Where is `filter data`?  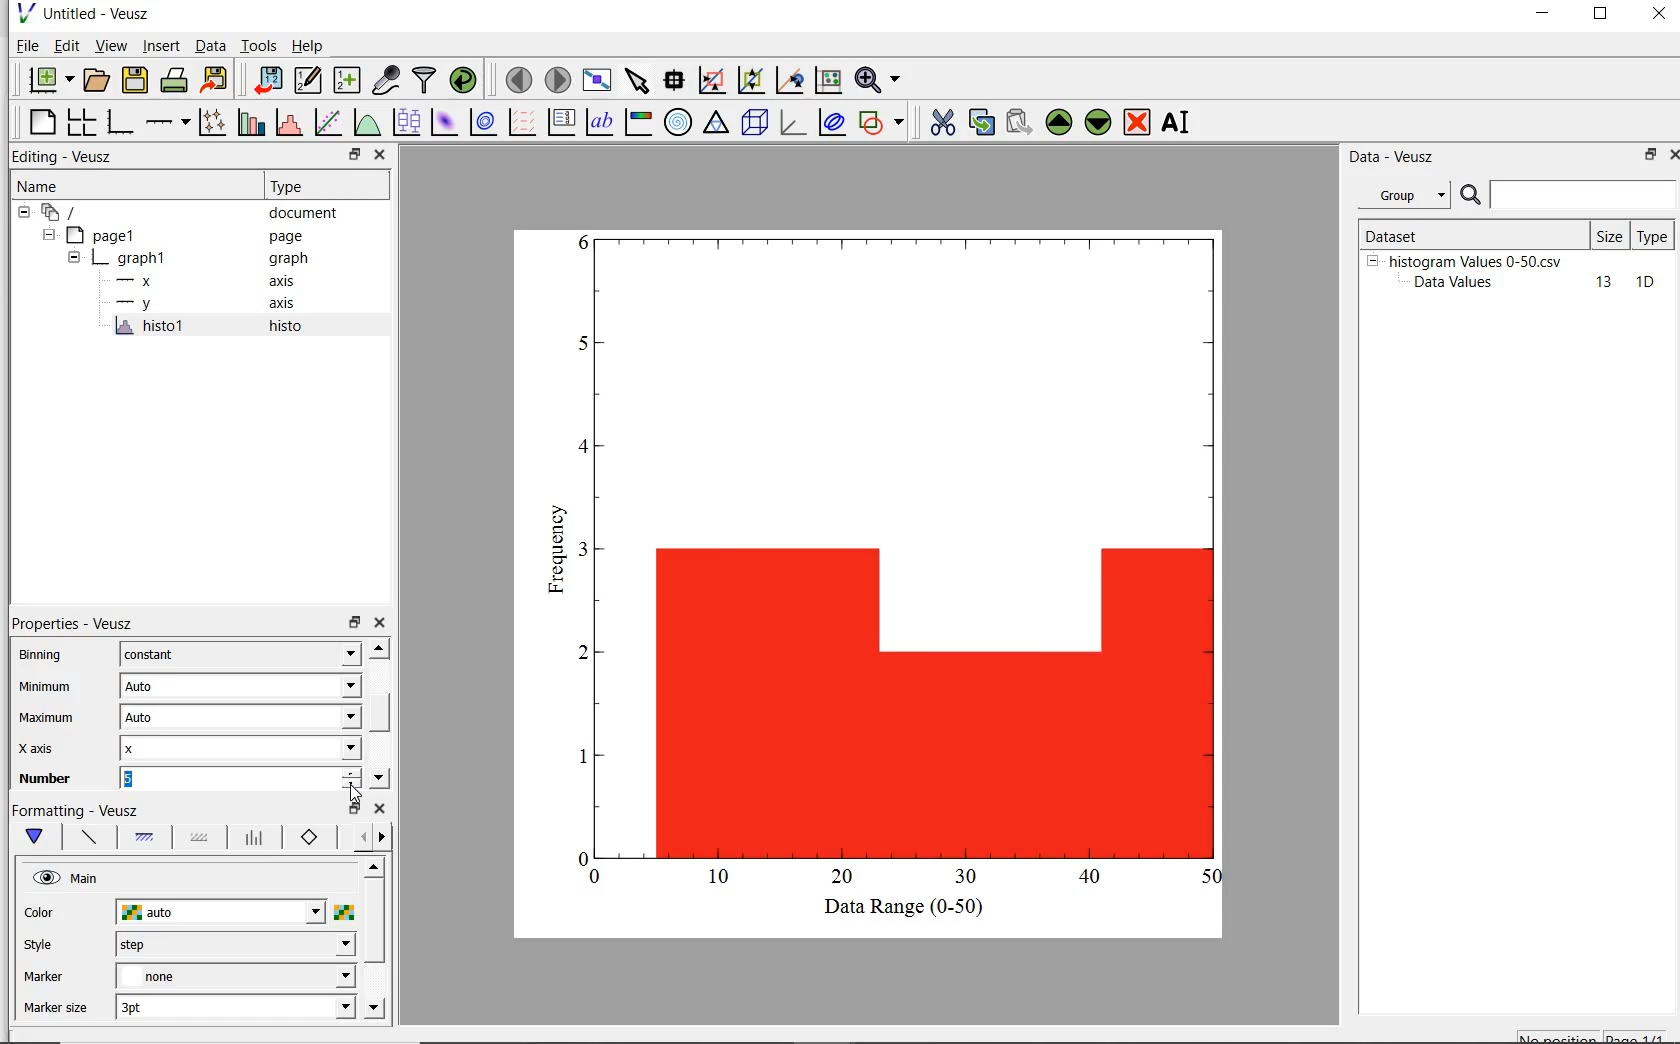 filter data is located at coordinates (425, 80).